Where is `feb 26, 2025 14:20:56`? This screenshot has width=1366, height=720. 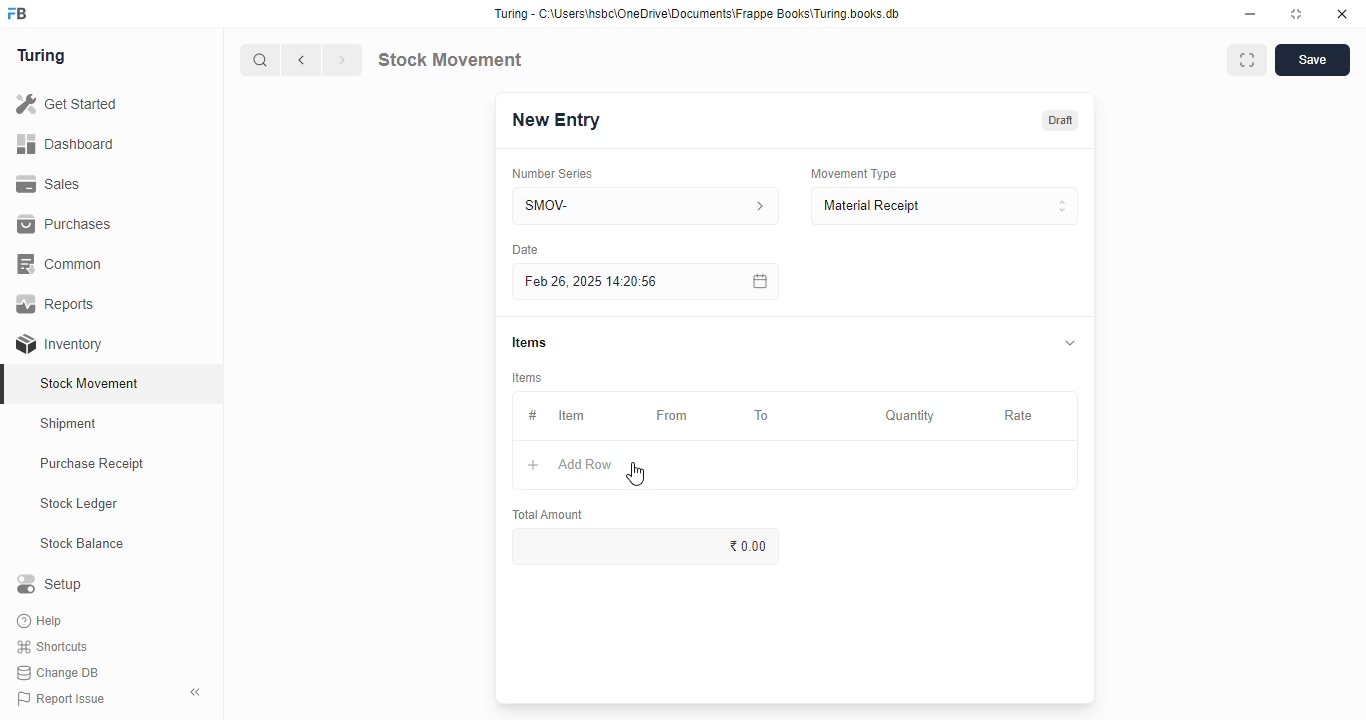
feb 26, 2025 14:20:56 is located at coordinates (595, 282).